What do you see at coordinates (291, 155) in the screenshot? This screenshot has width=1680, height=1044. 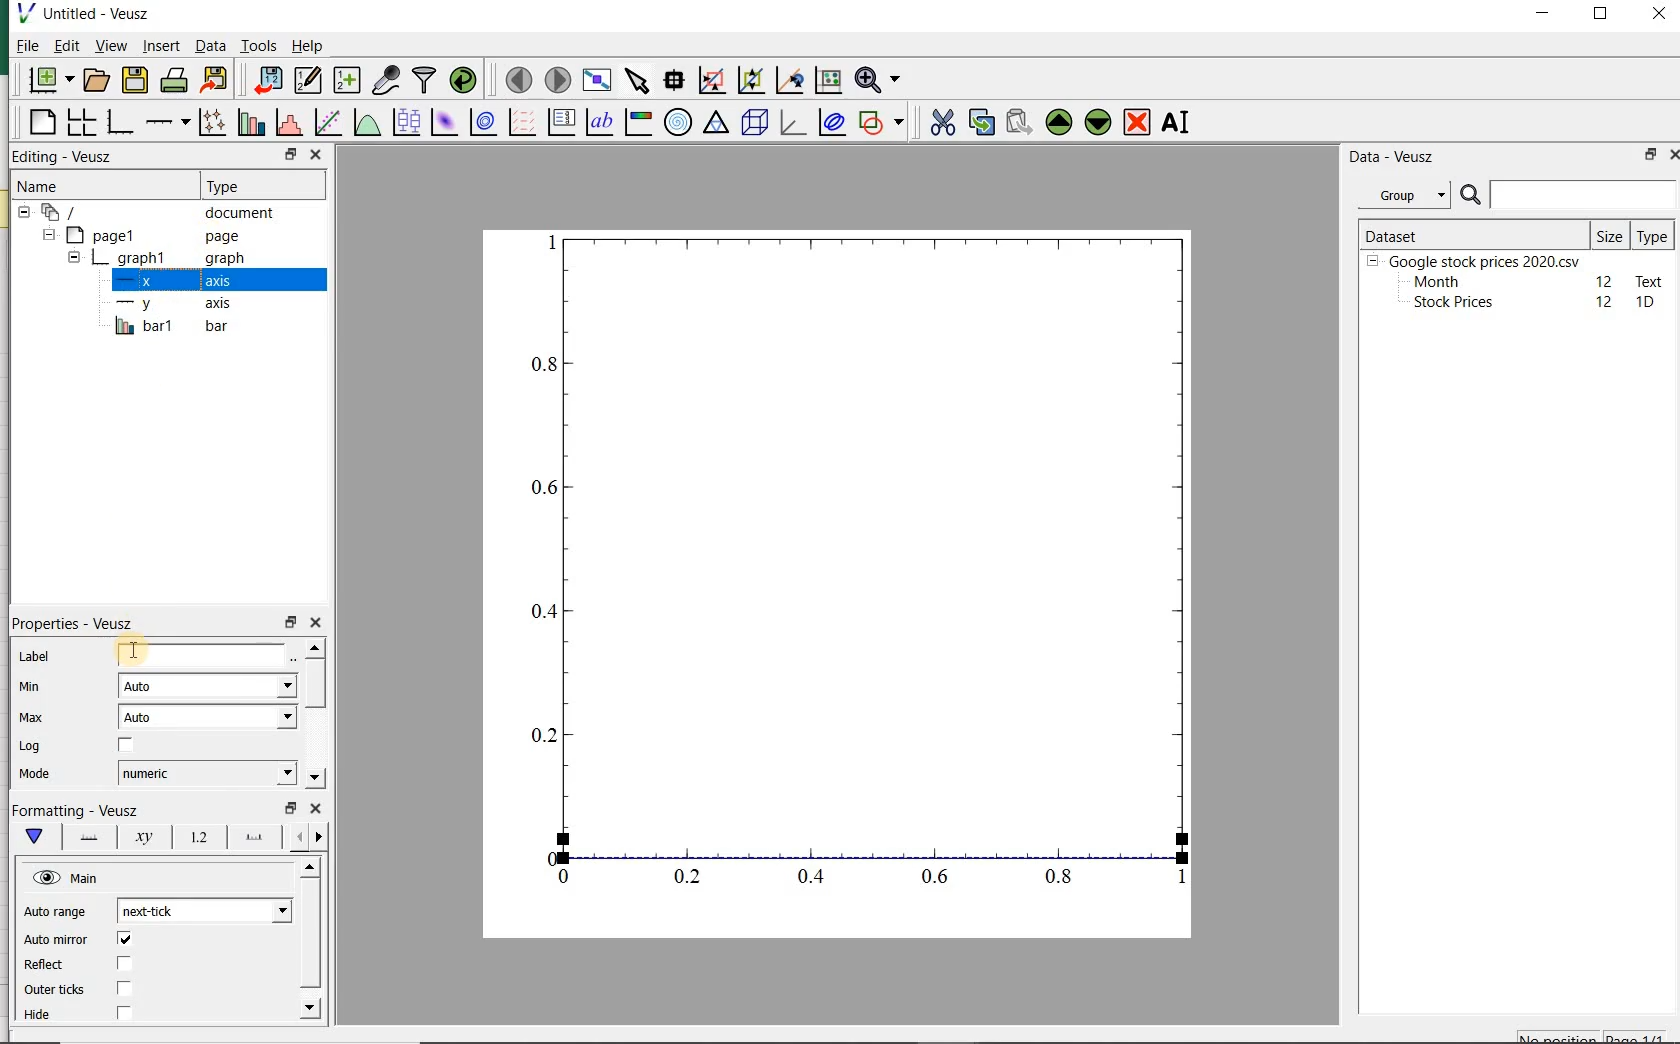 I see `restore` at bounding box center [291, 155].